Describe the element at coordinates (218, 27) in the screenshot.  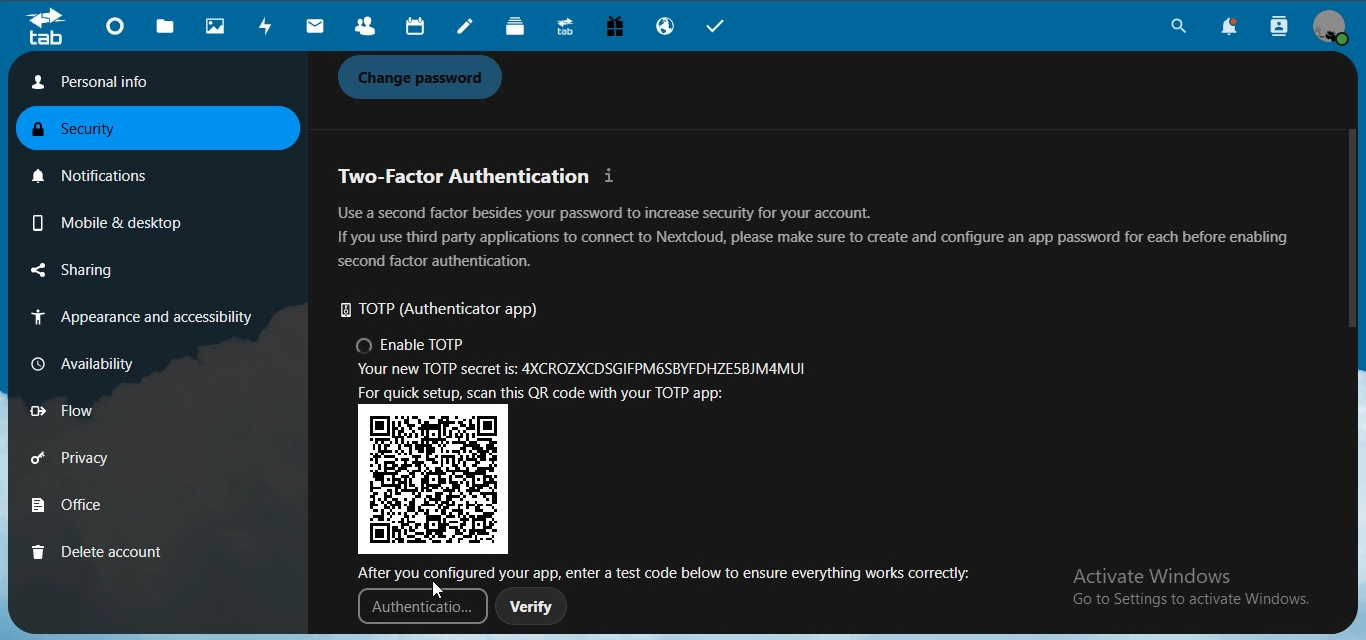
I see `photos` at that location.